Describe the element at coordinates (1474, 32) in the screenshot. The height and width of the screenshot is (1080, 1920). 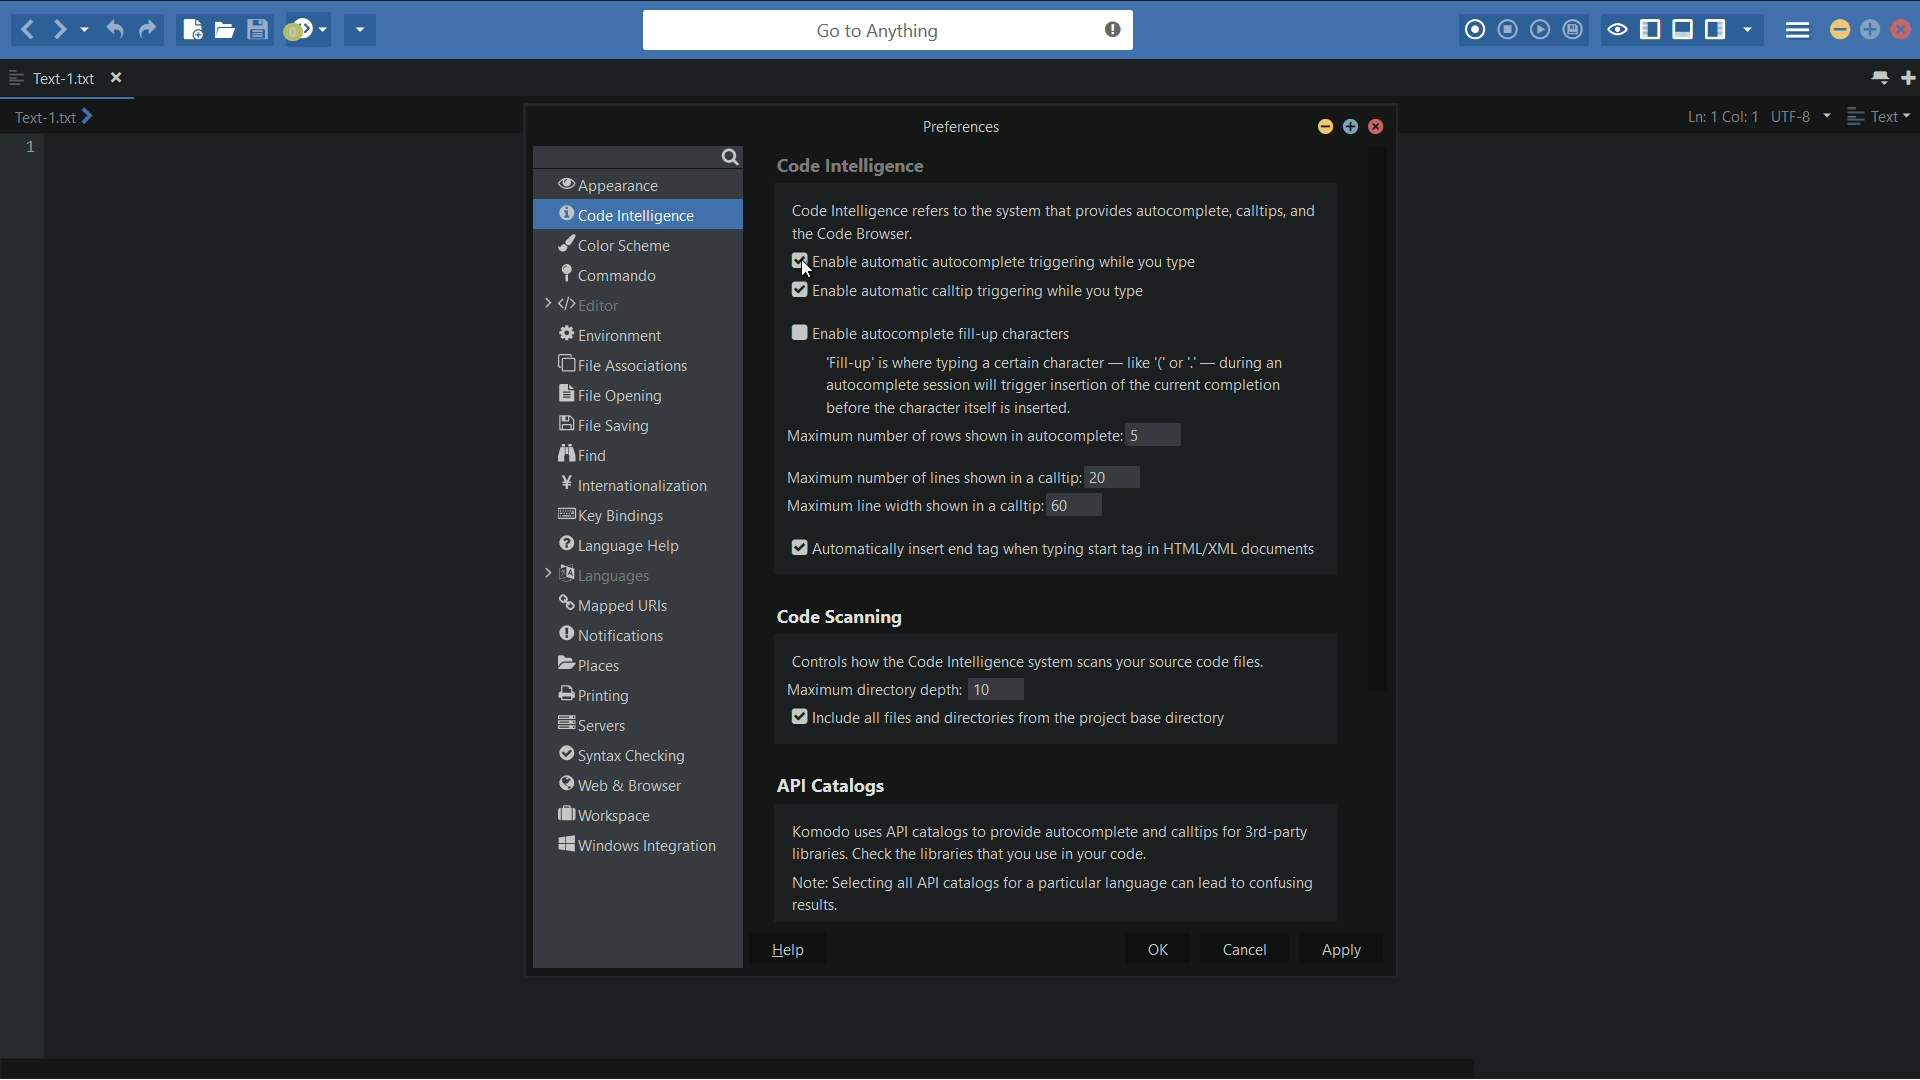
I see `record macro` at that location.